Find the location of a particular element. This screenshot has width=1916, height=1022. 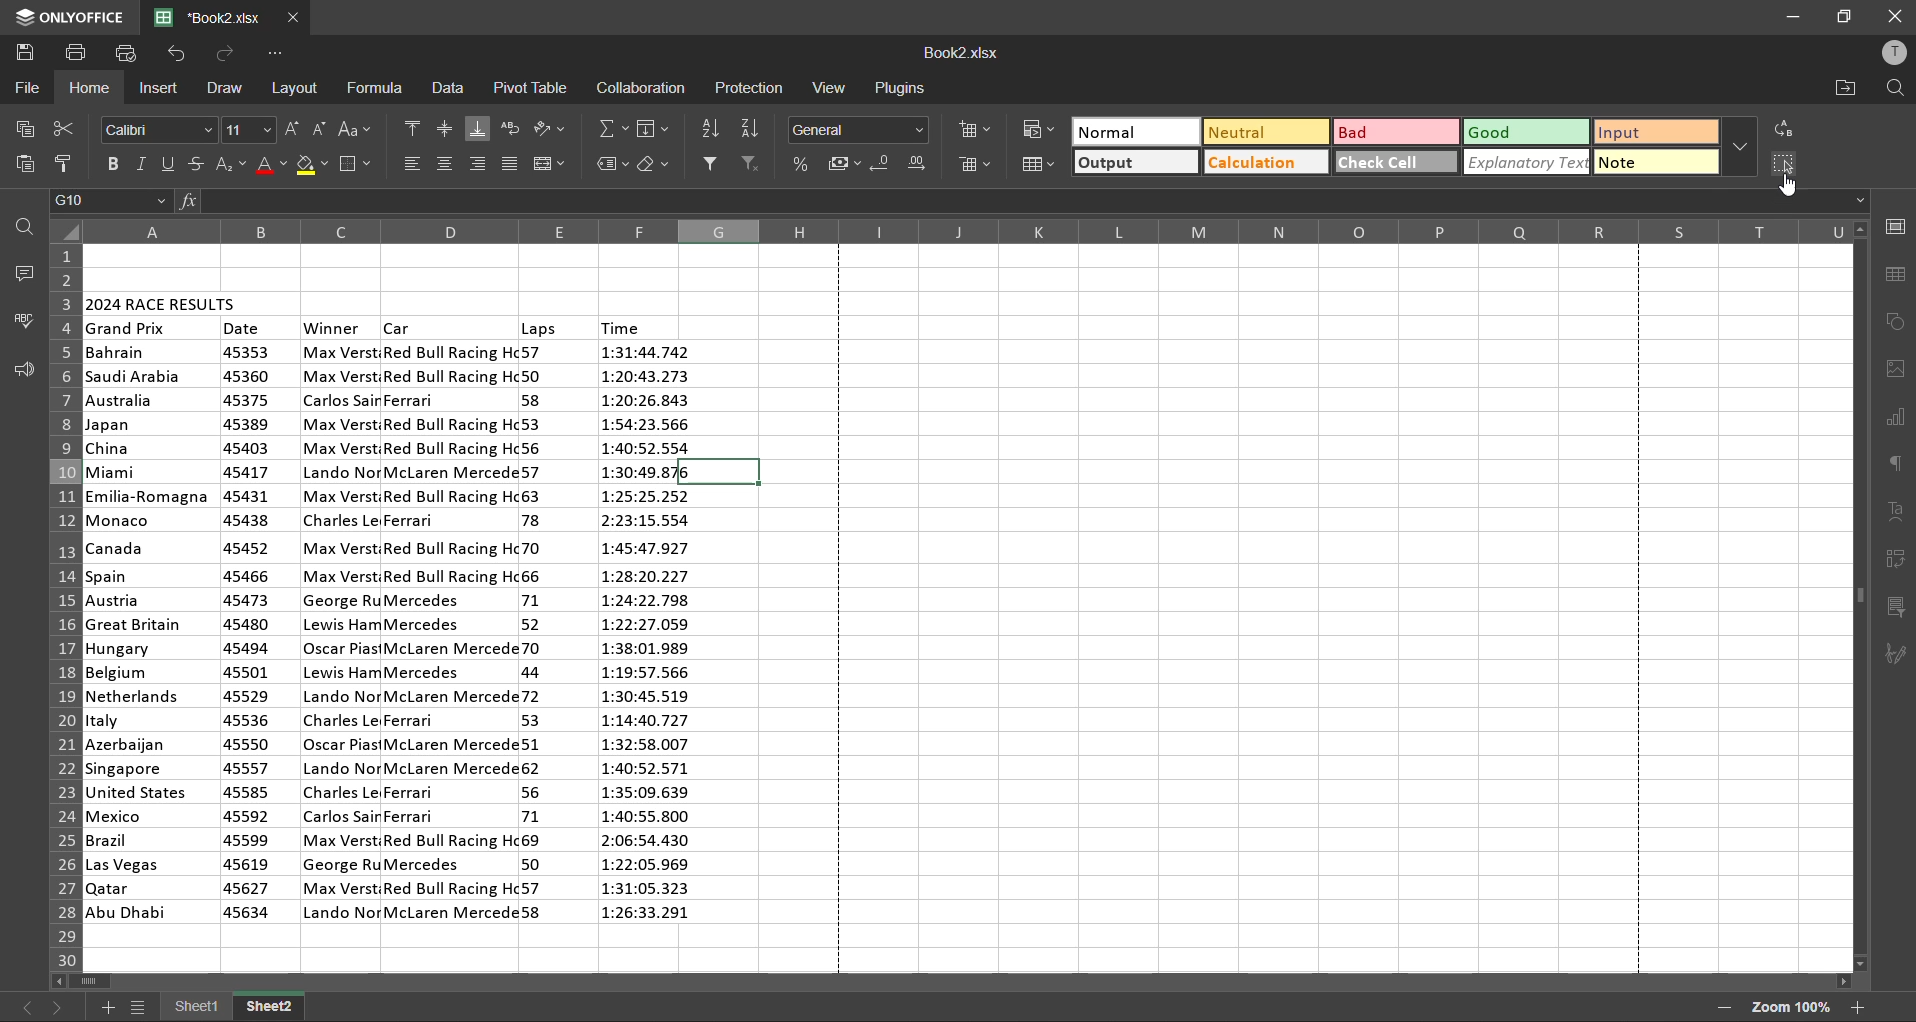

fields is located at coordinates (653, 130).